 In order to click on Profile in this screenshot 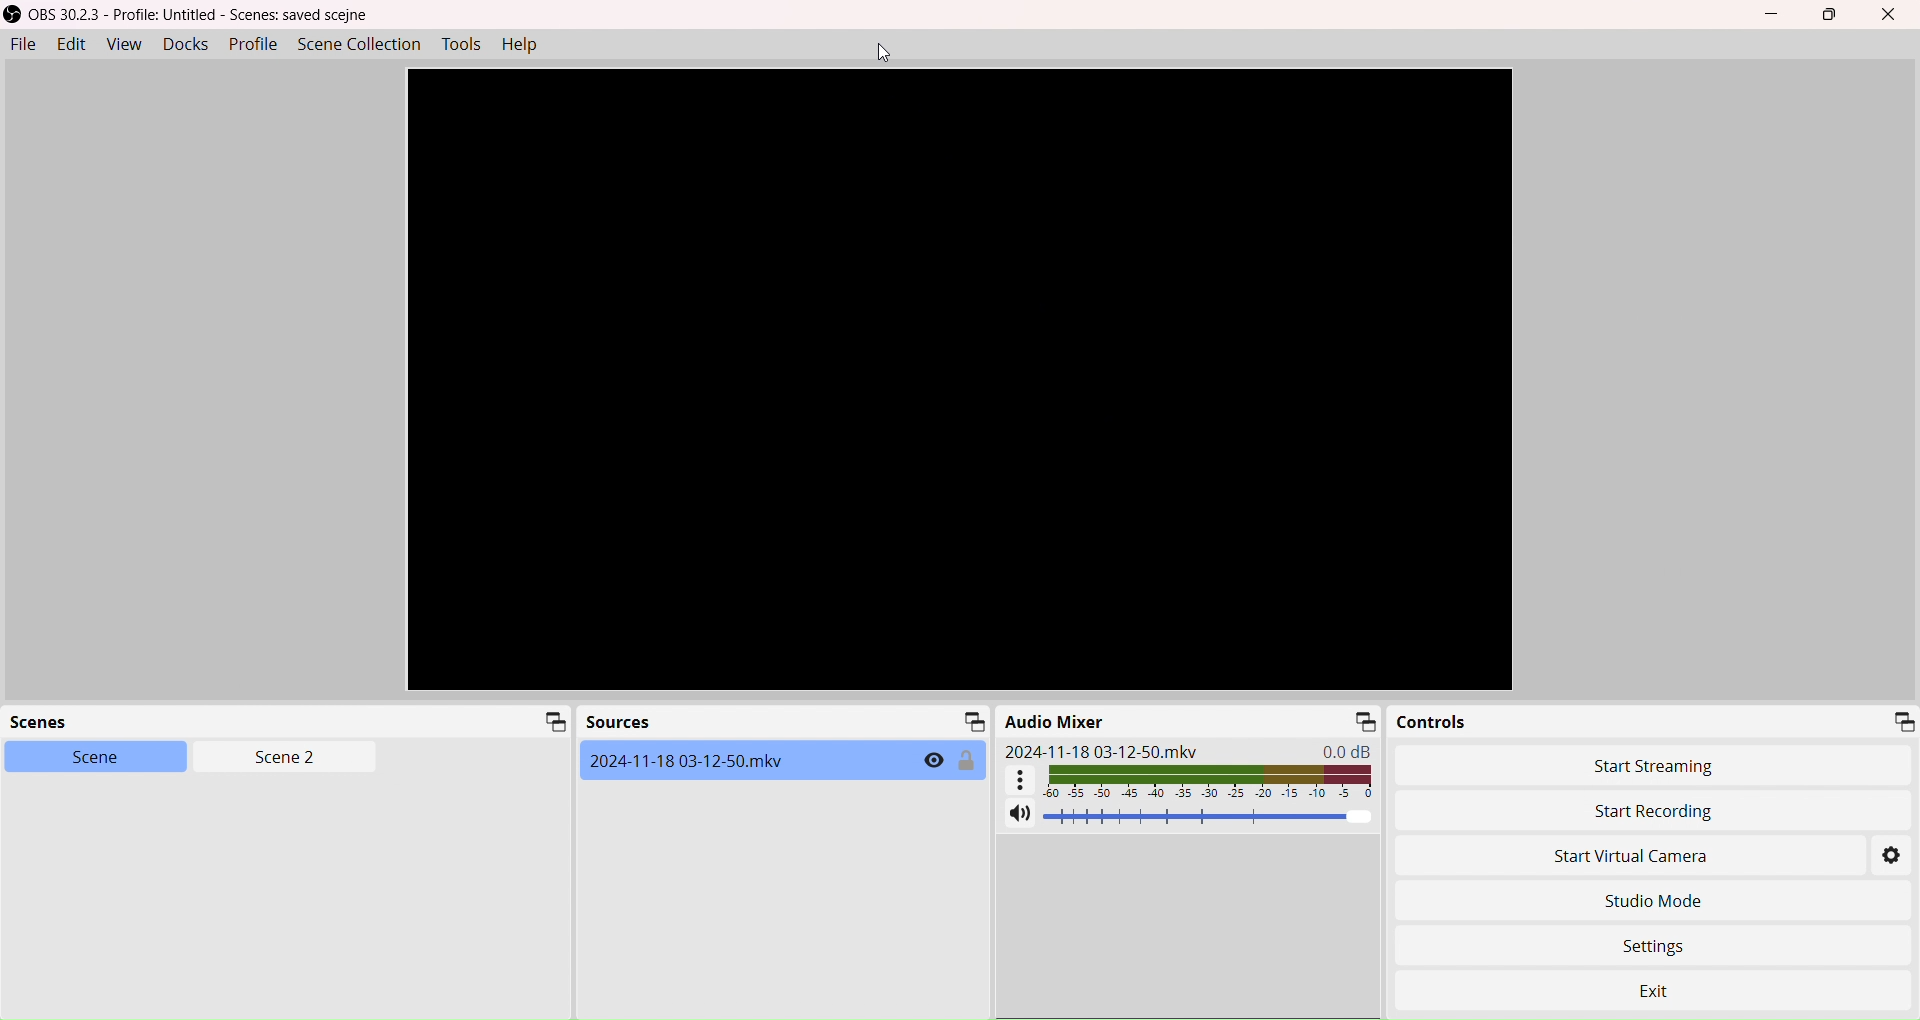, I will do `click(253, 44)`.